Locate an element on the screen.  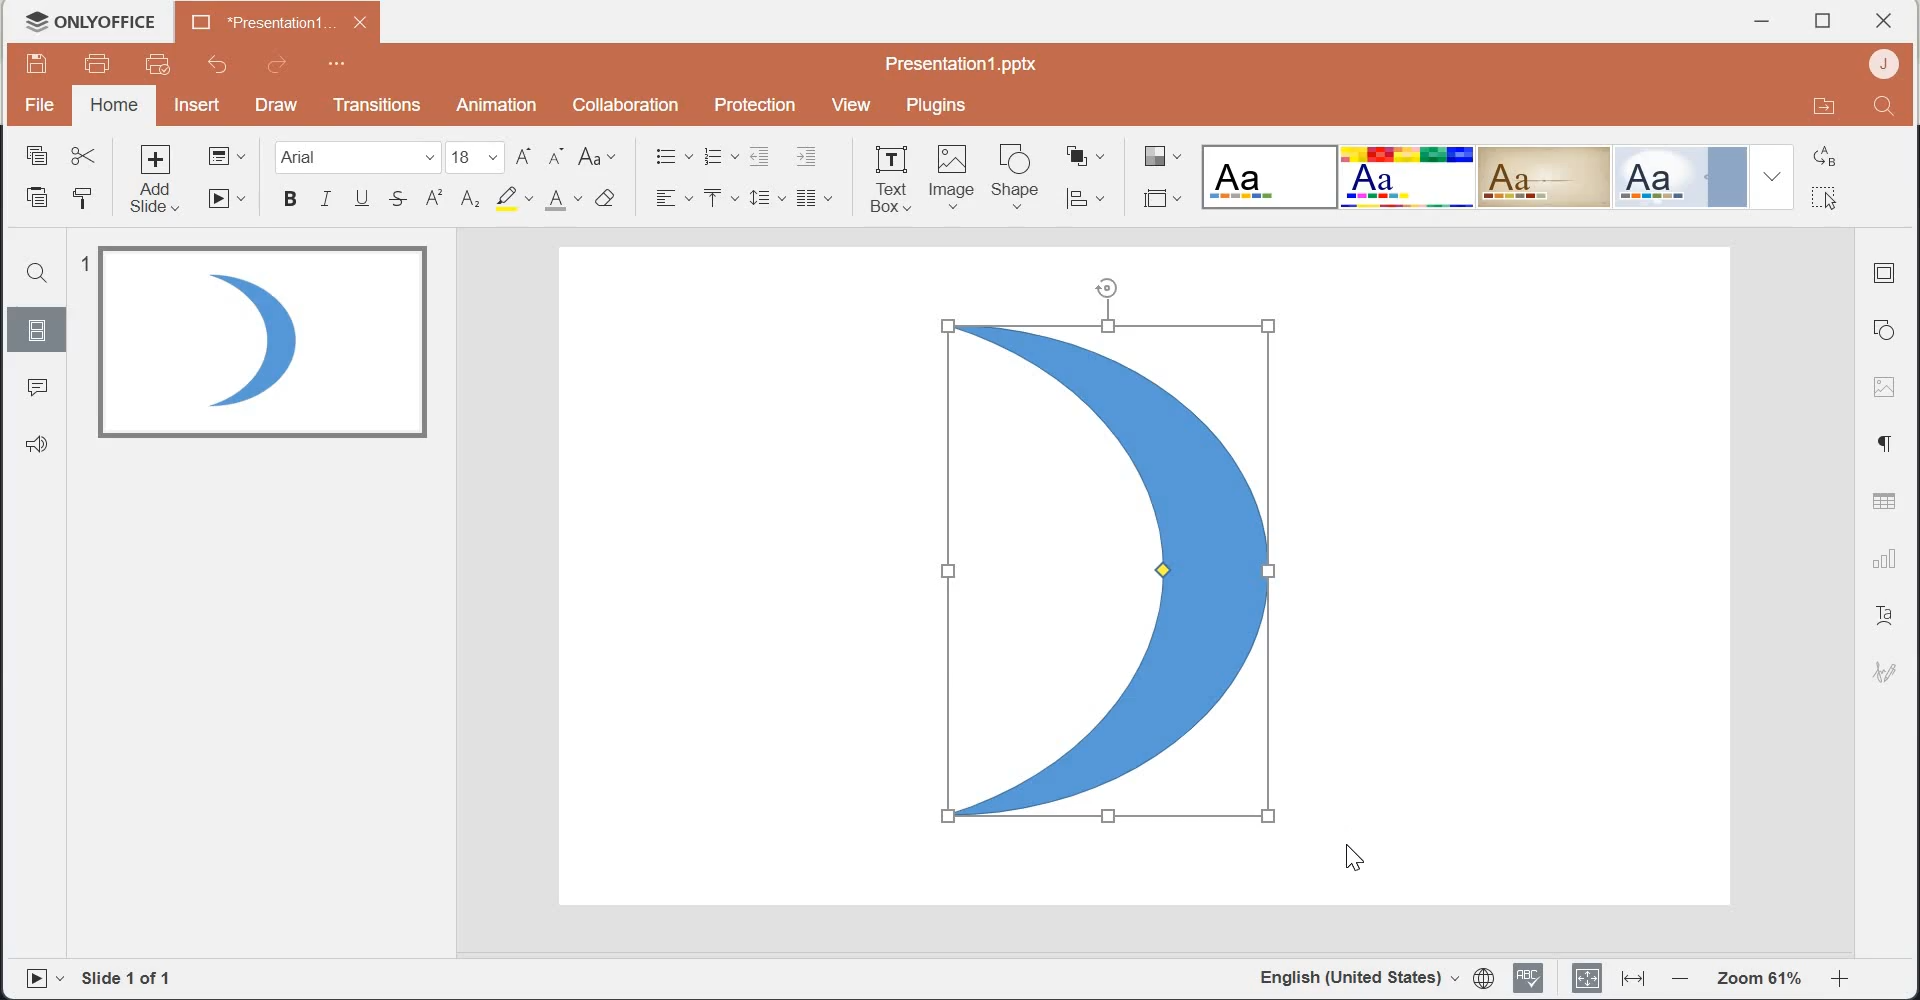
Text Box is located at coordinates (889, 176).